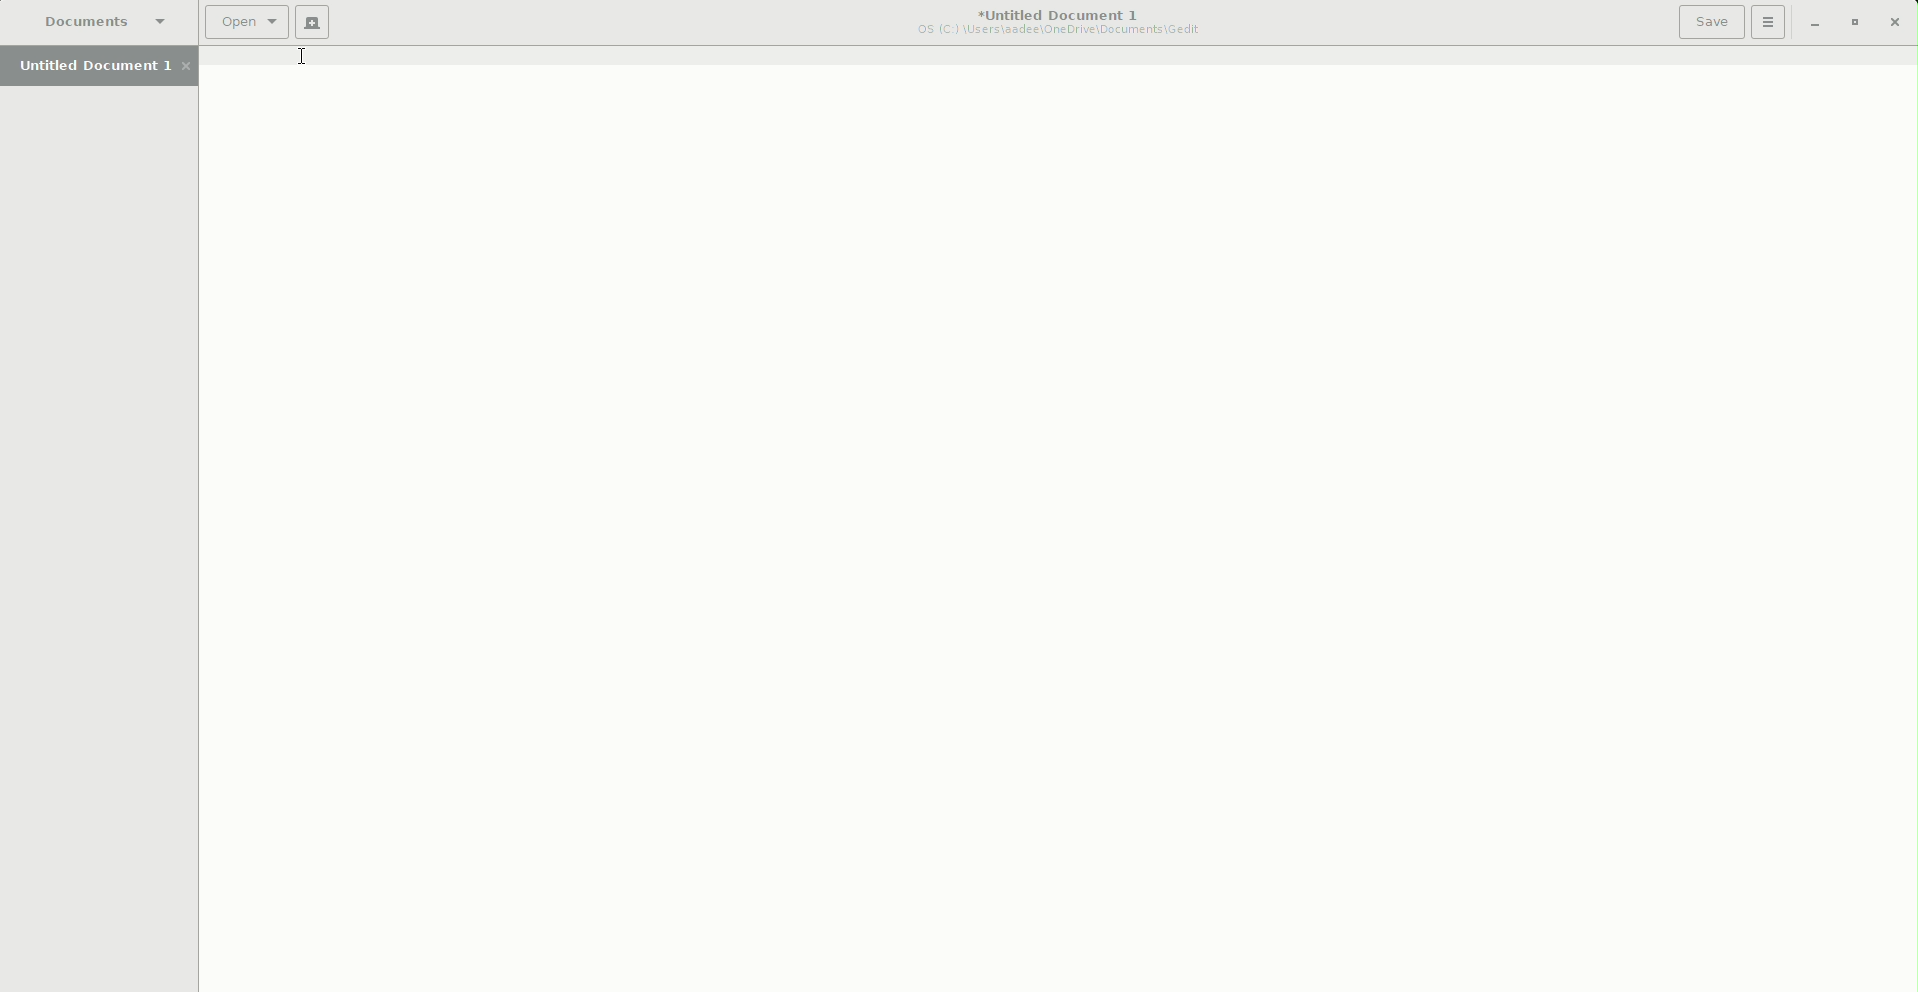 The width and height of the screenshot is (1918, 992). Describe the element at coordinates (301, 59) in the screenshot. I see `Cursor` at that location.